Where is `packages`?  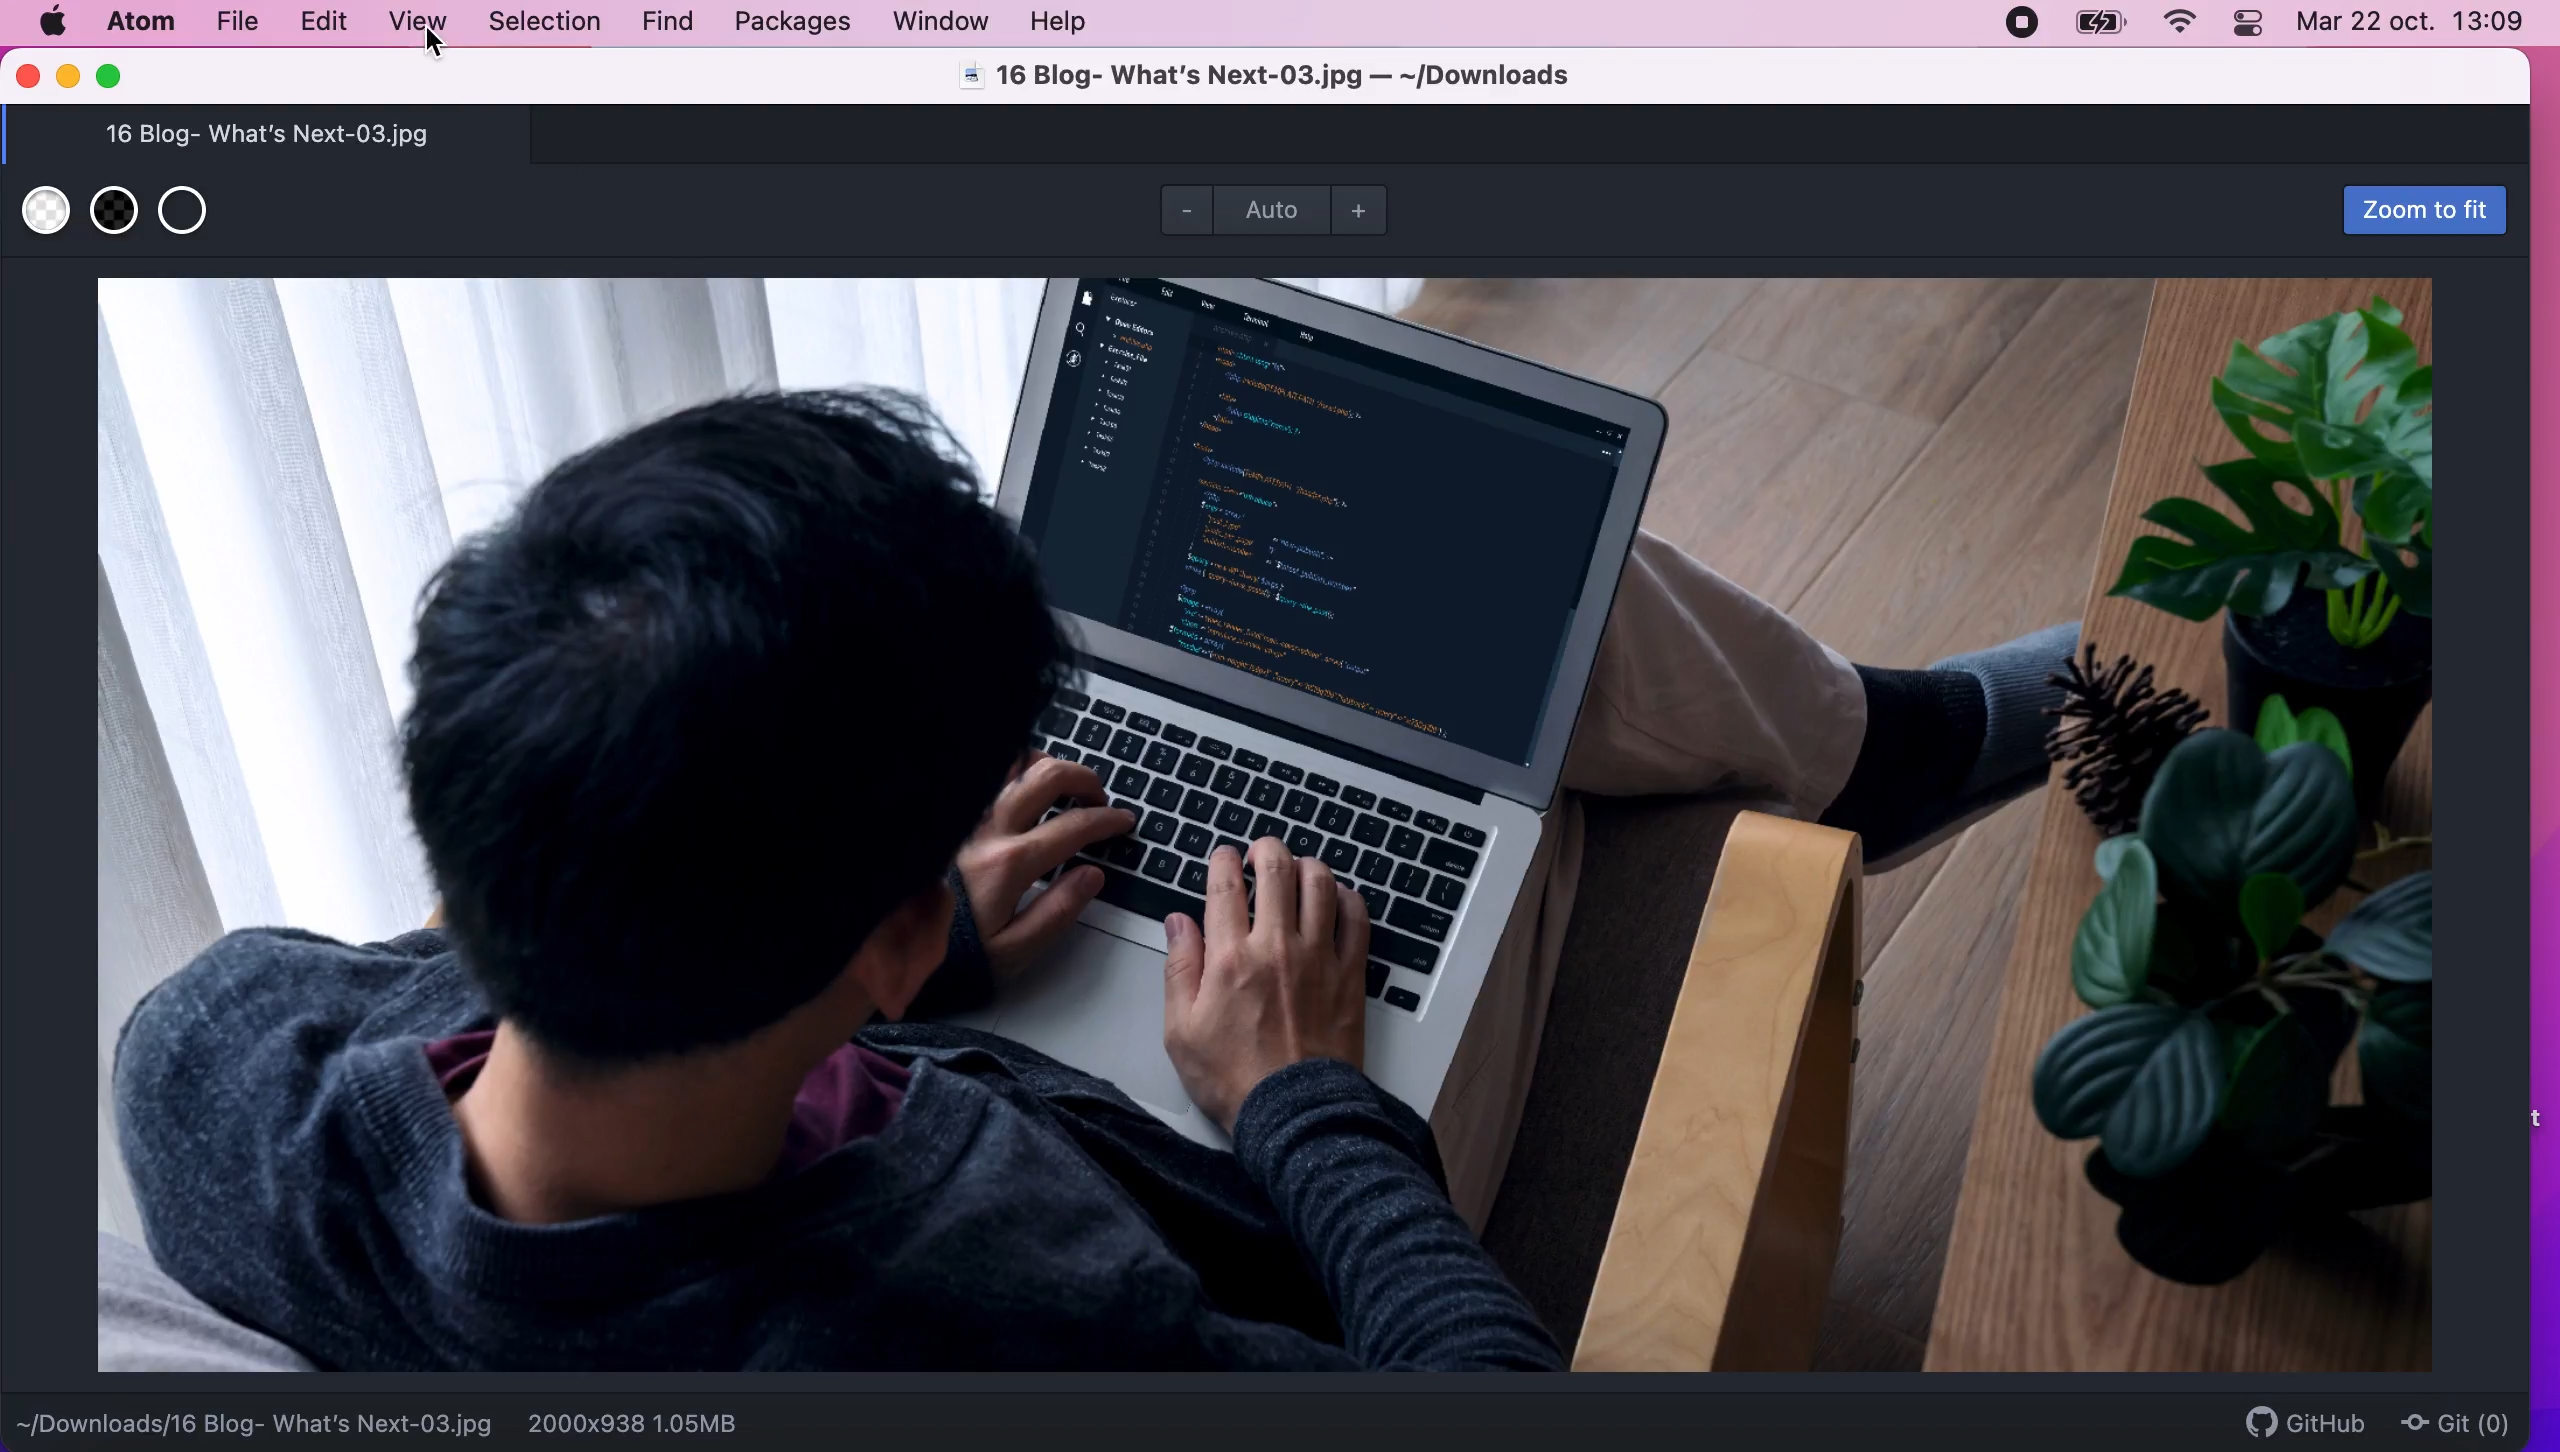
packages is located at coordinates (800, 25).